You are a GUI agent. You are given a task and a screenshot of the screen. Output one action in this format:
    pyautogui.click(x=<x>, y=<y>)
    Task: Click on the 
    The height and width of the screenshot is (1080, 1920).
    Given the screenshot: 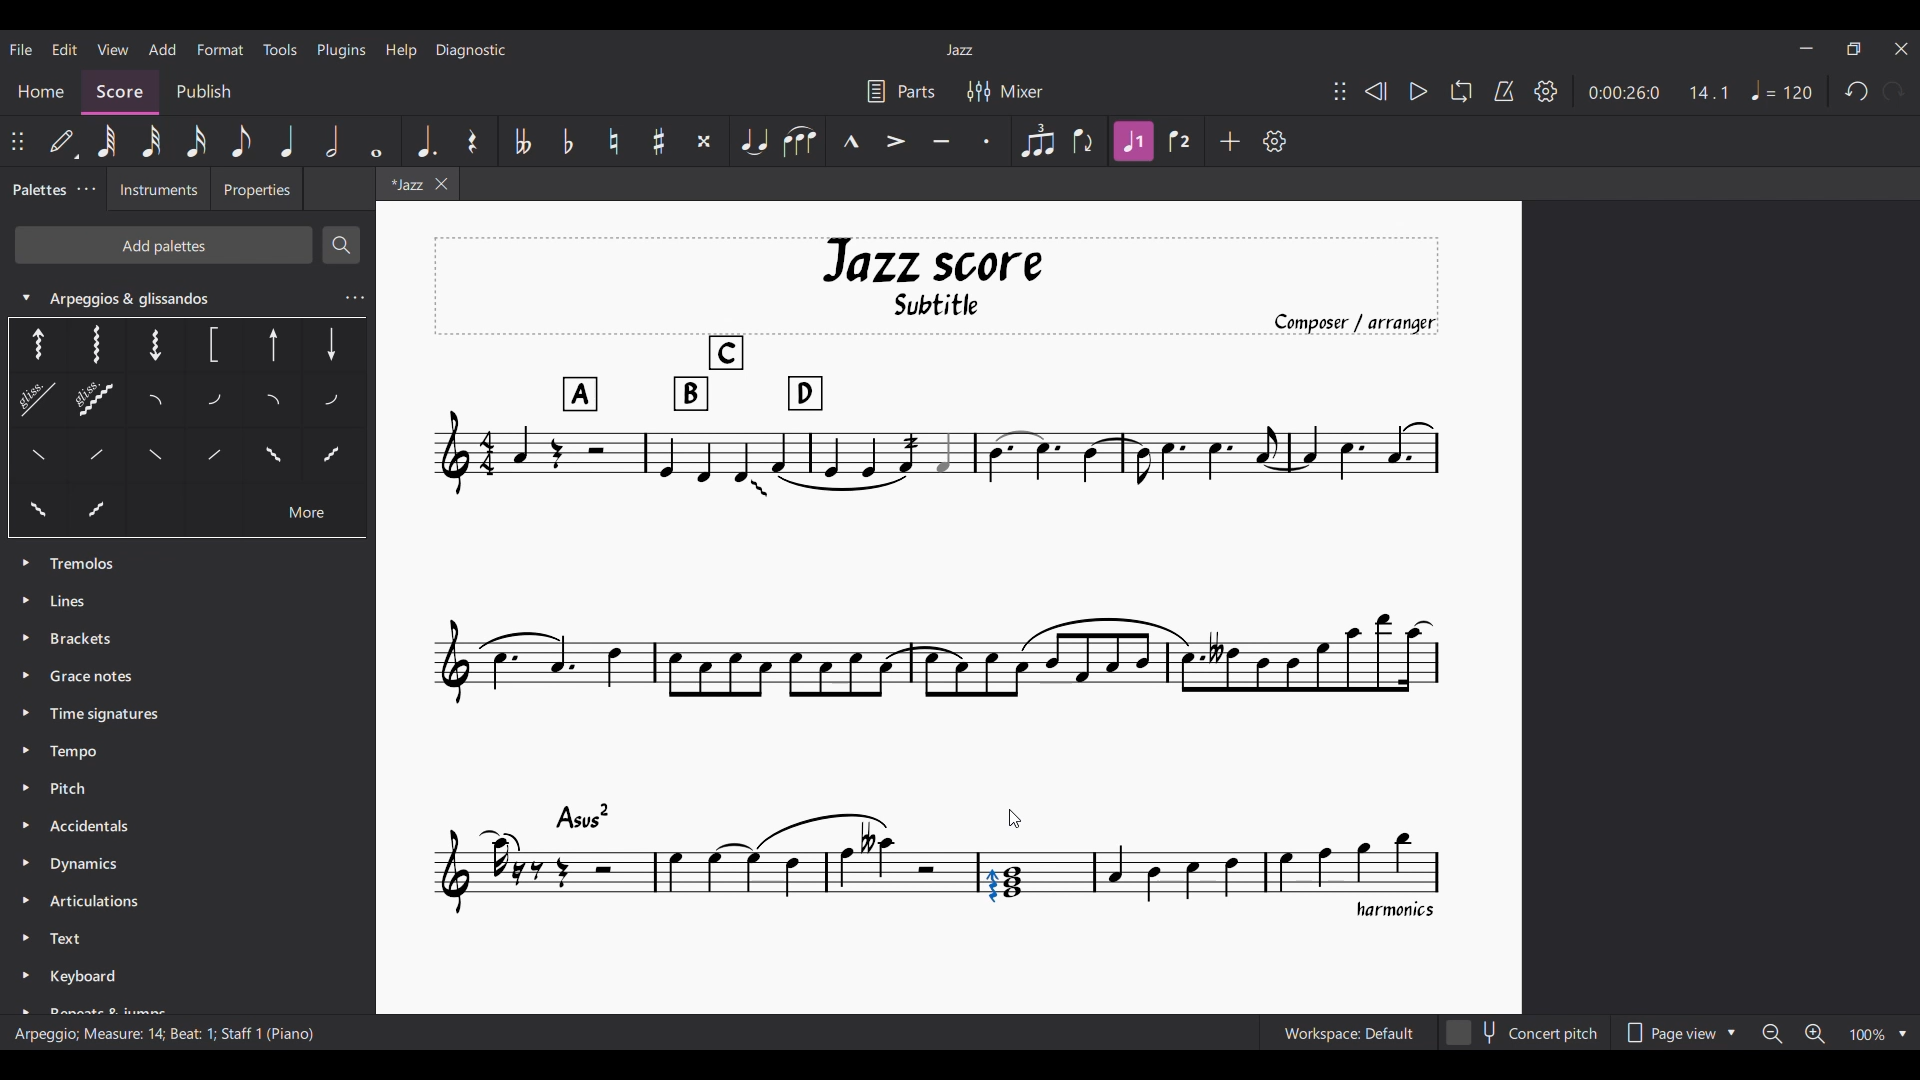 What is the action you would take?
    pyautogui.click(x=311, y=512)
    